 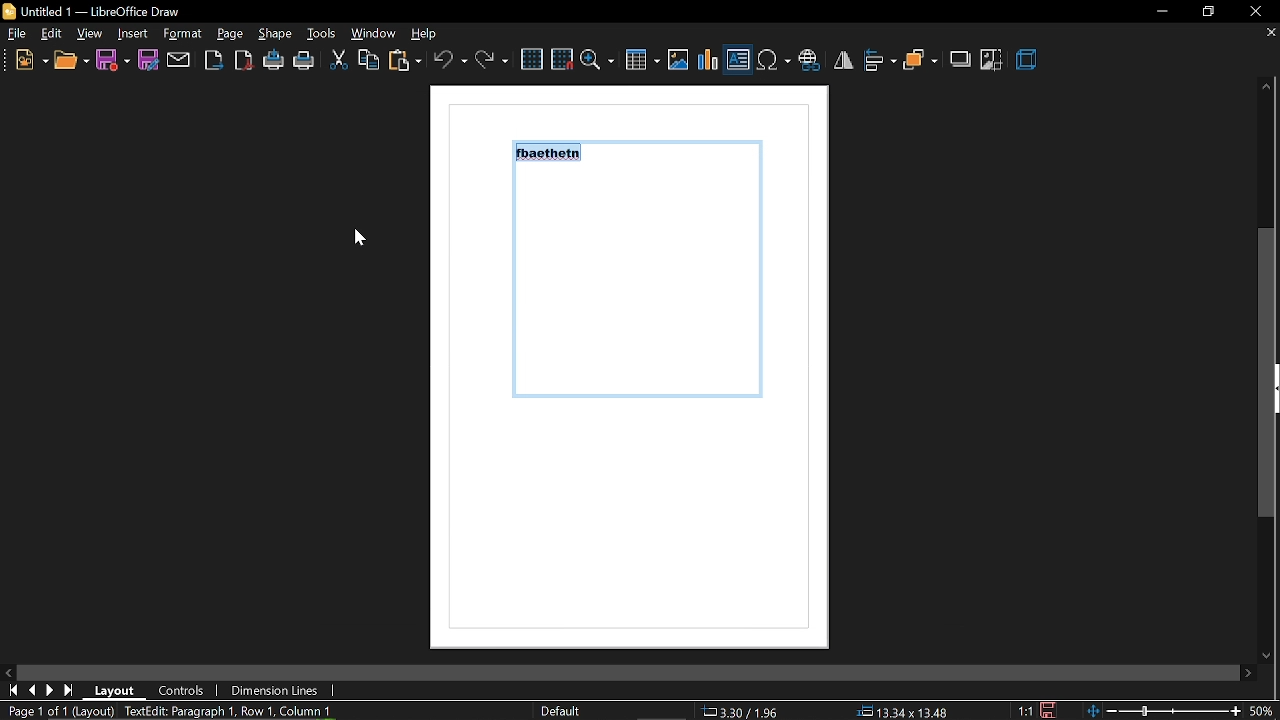 I want to click on go to first page, so click(x=10, y=690).